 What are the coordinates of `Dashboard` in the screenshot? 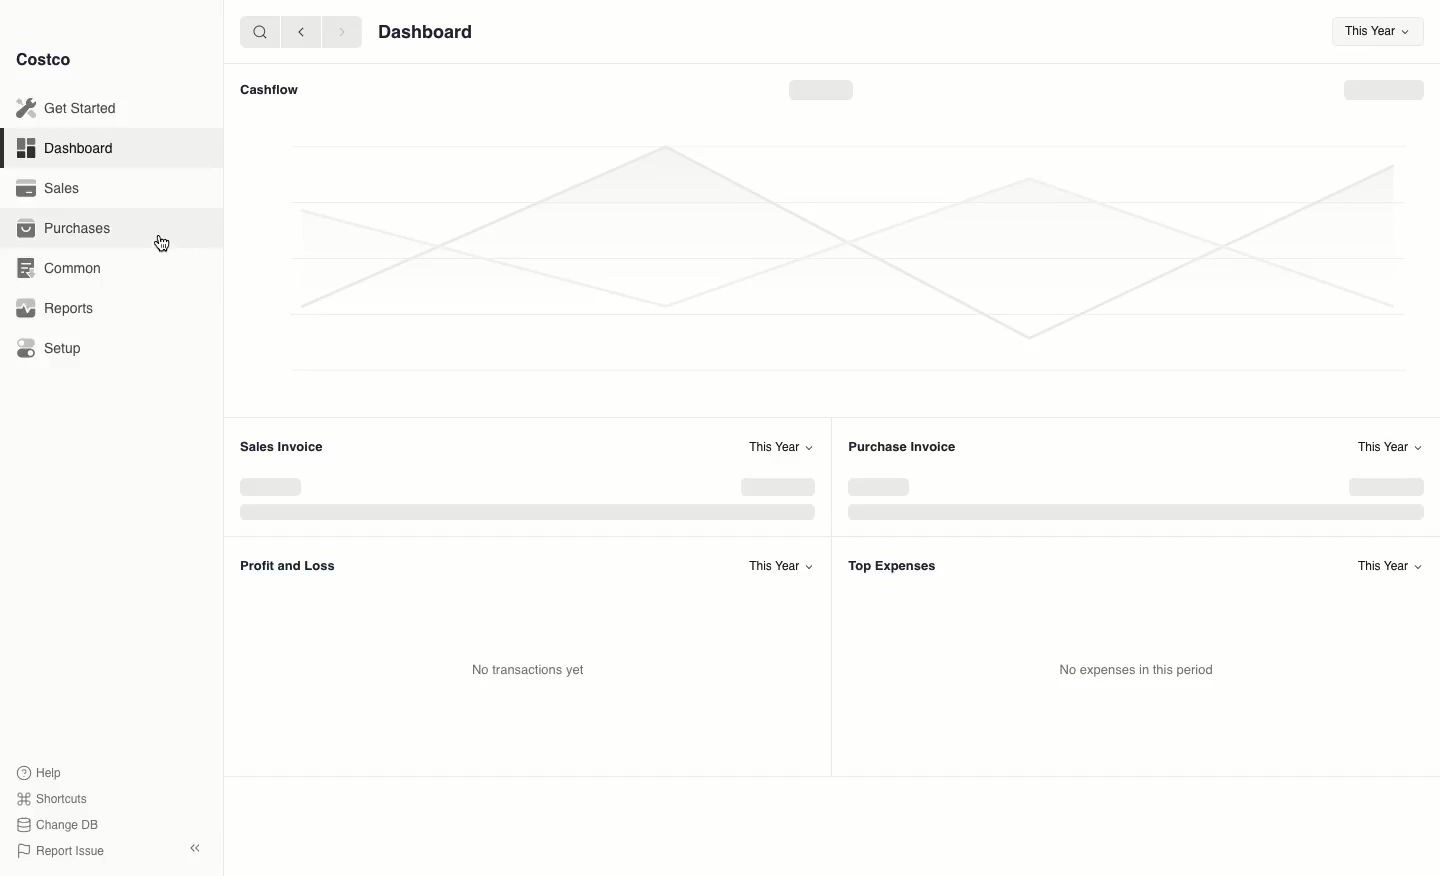 It's located at (429, 31).